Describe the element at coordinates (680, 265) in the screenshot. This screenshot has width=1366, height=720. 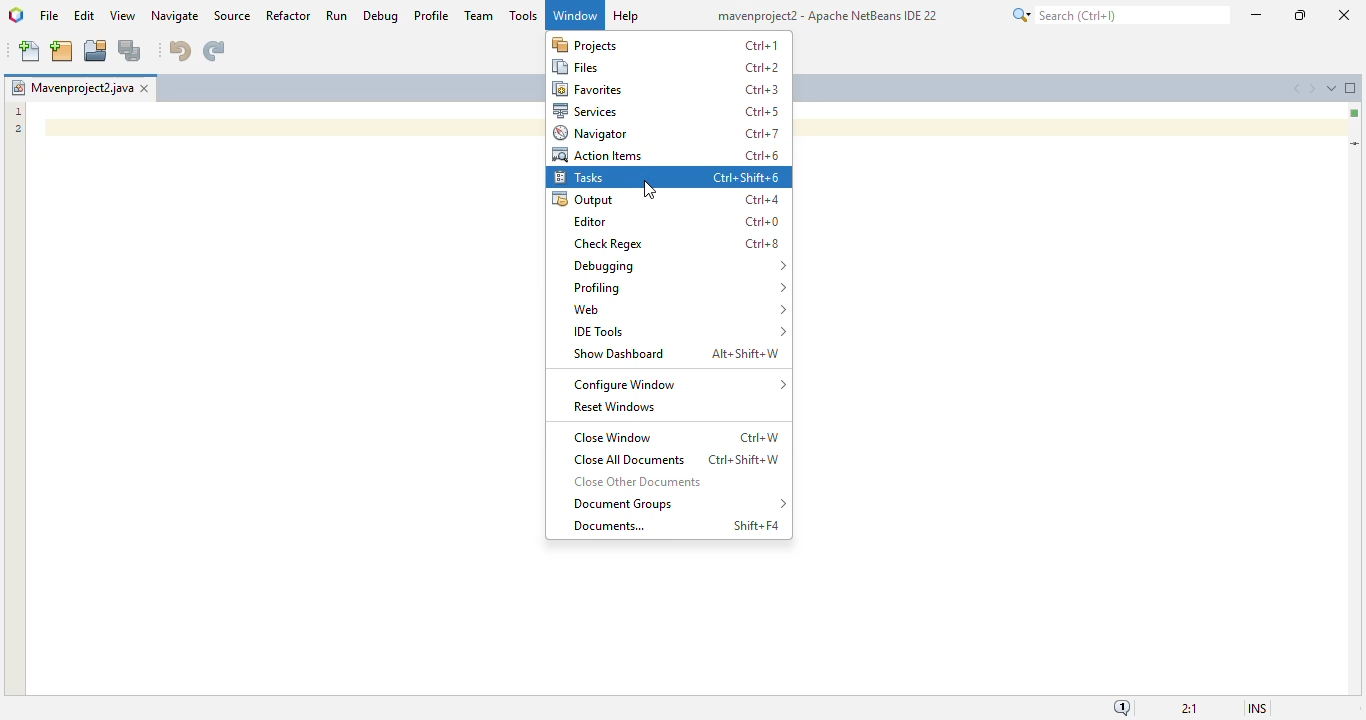
I see `debugging` at that location.